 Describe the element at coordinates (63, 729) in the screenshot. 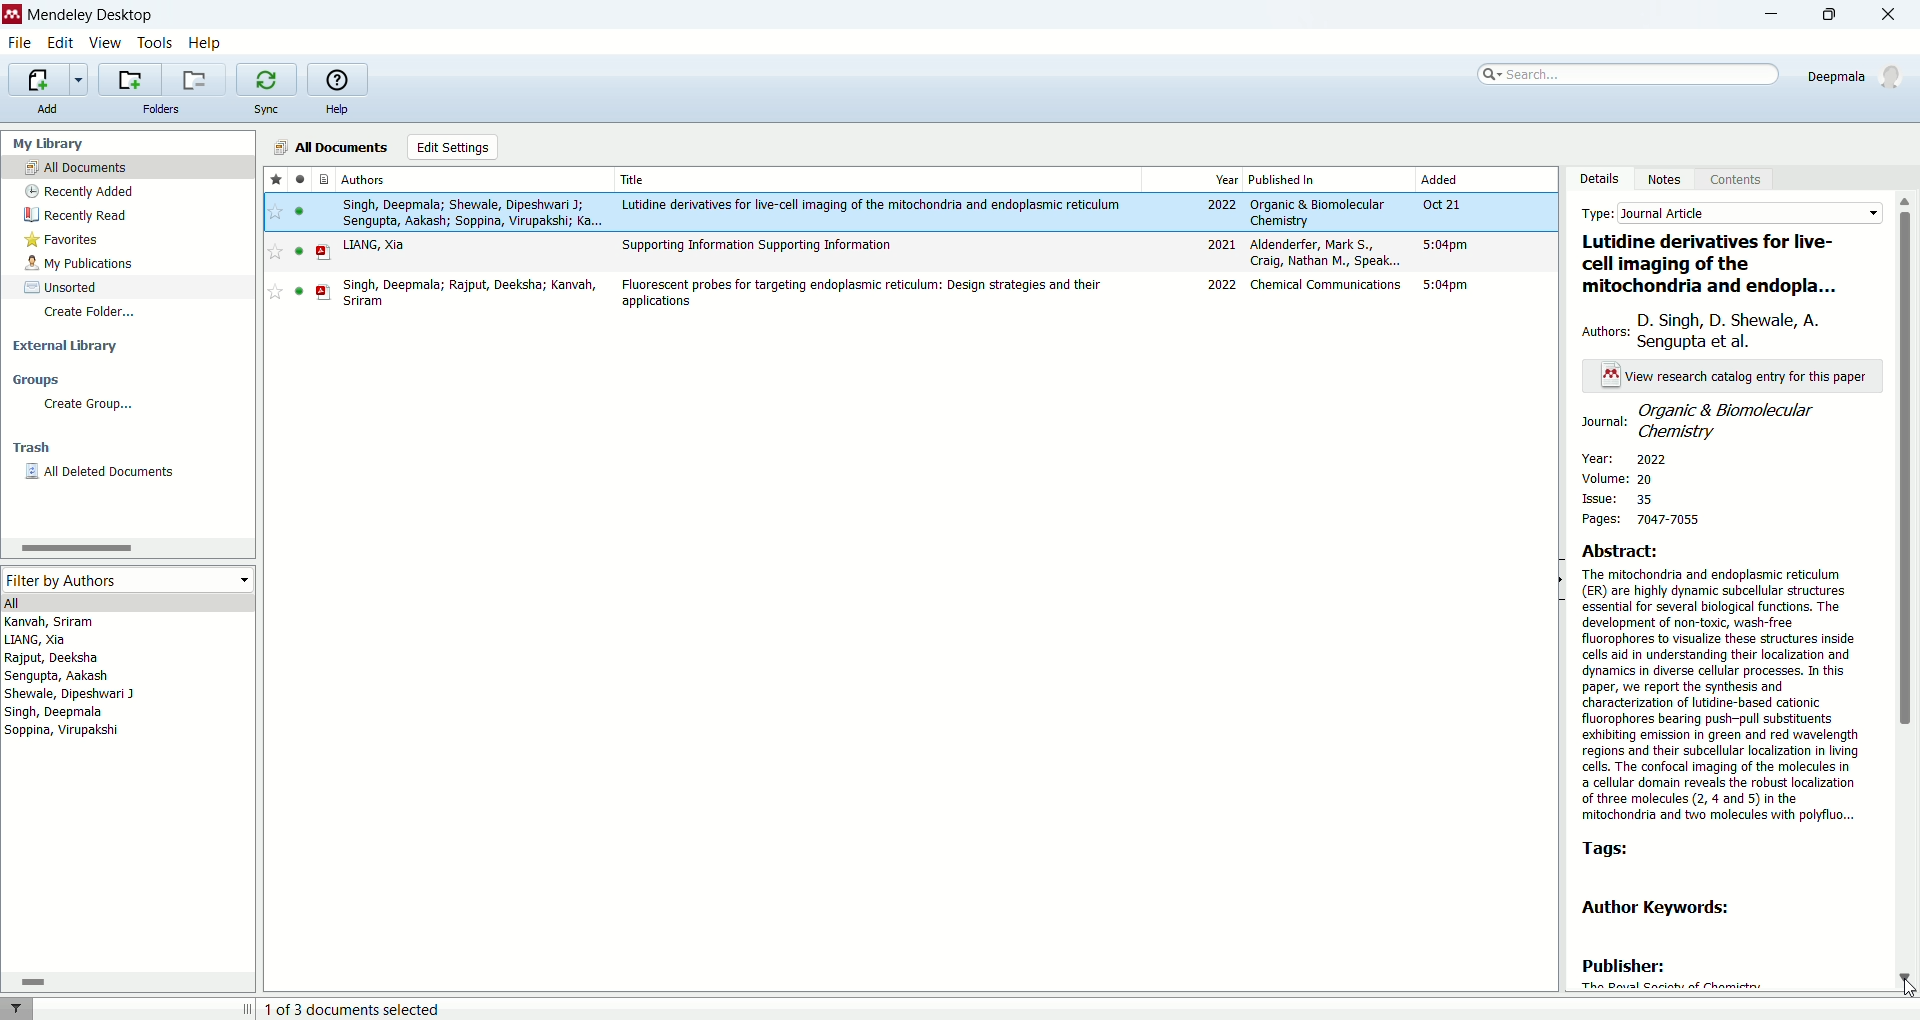

I see `soppina, virupakshi` at that location.